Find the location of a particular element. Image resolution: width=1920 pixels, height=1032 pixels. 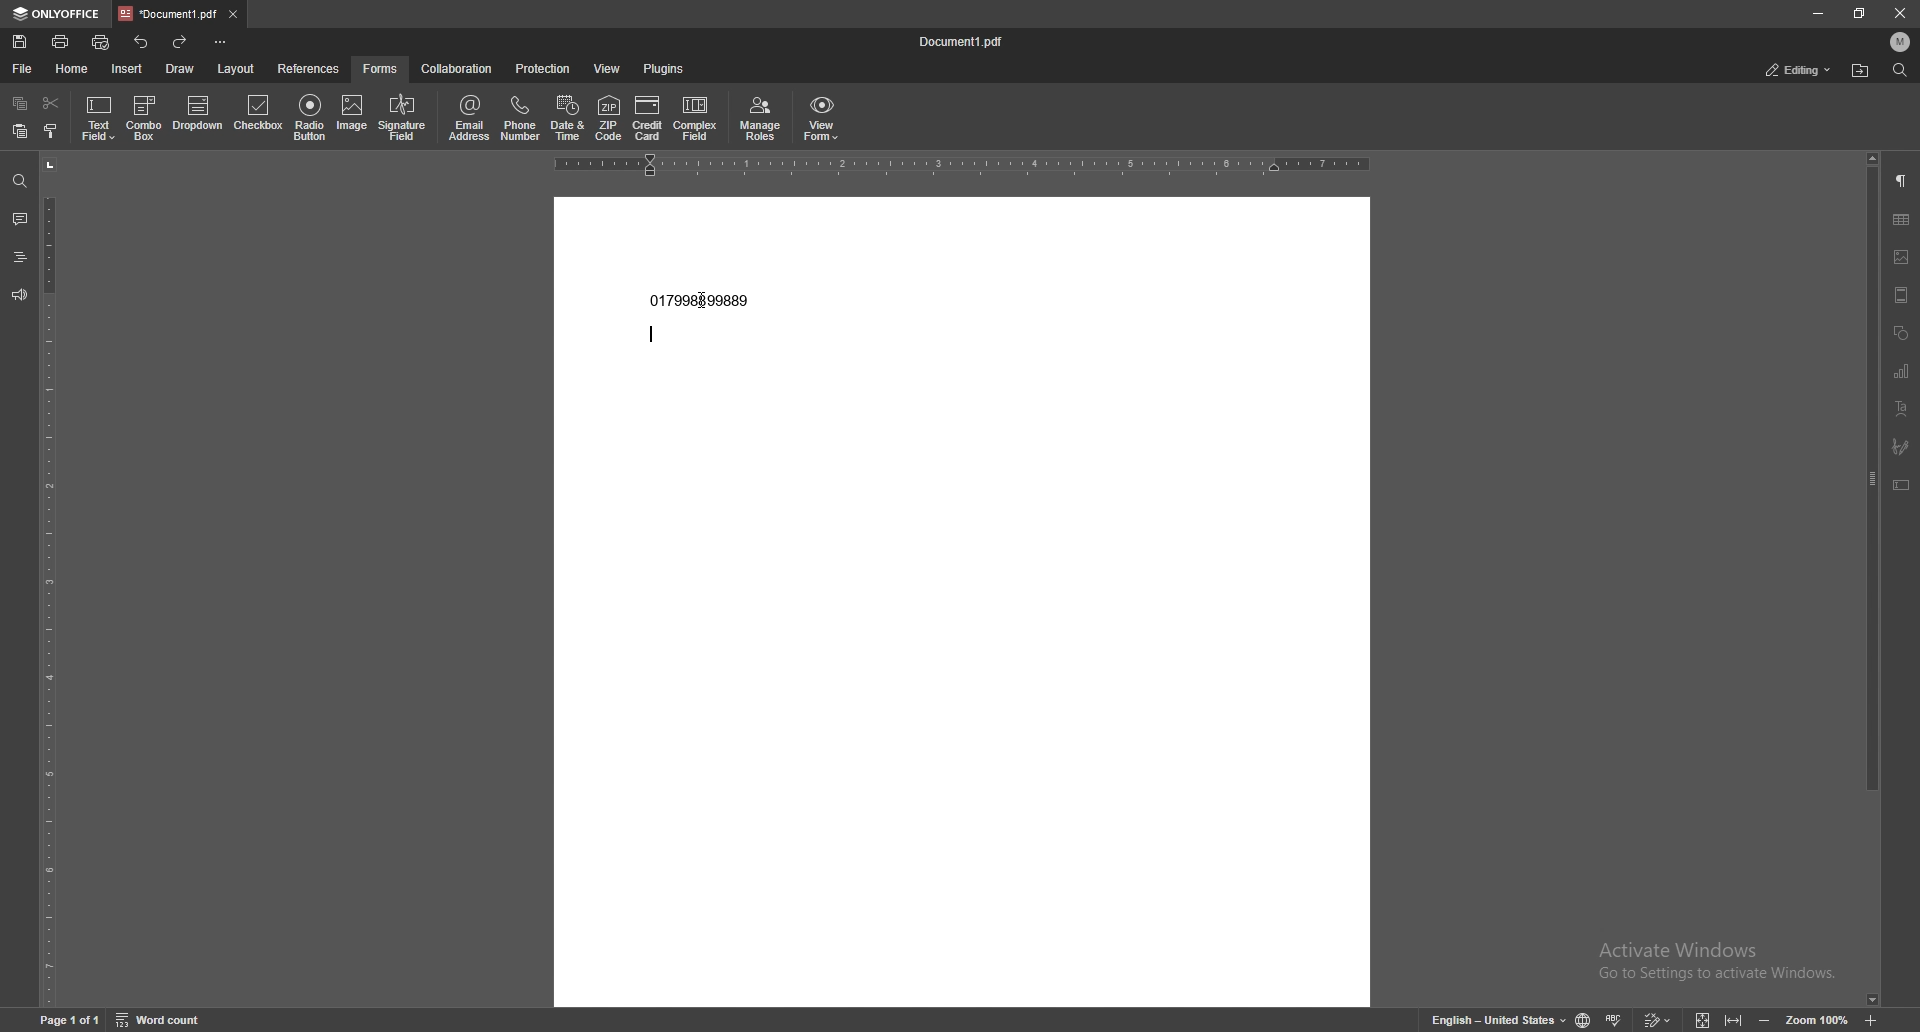

quickprint is located at coordinates (101, 43).